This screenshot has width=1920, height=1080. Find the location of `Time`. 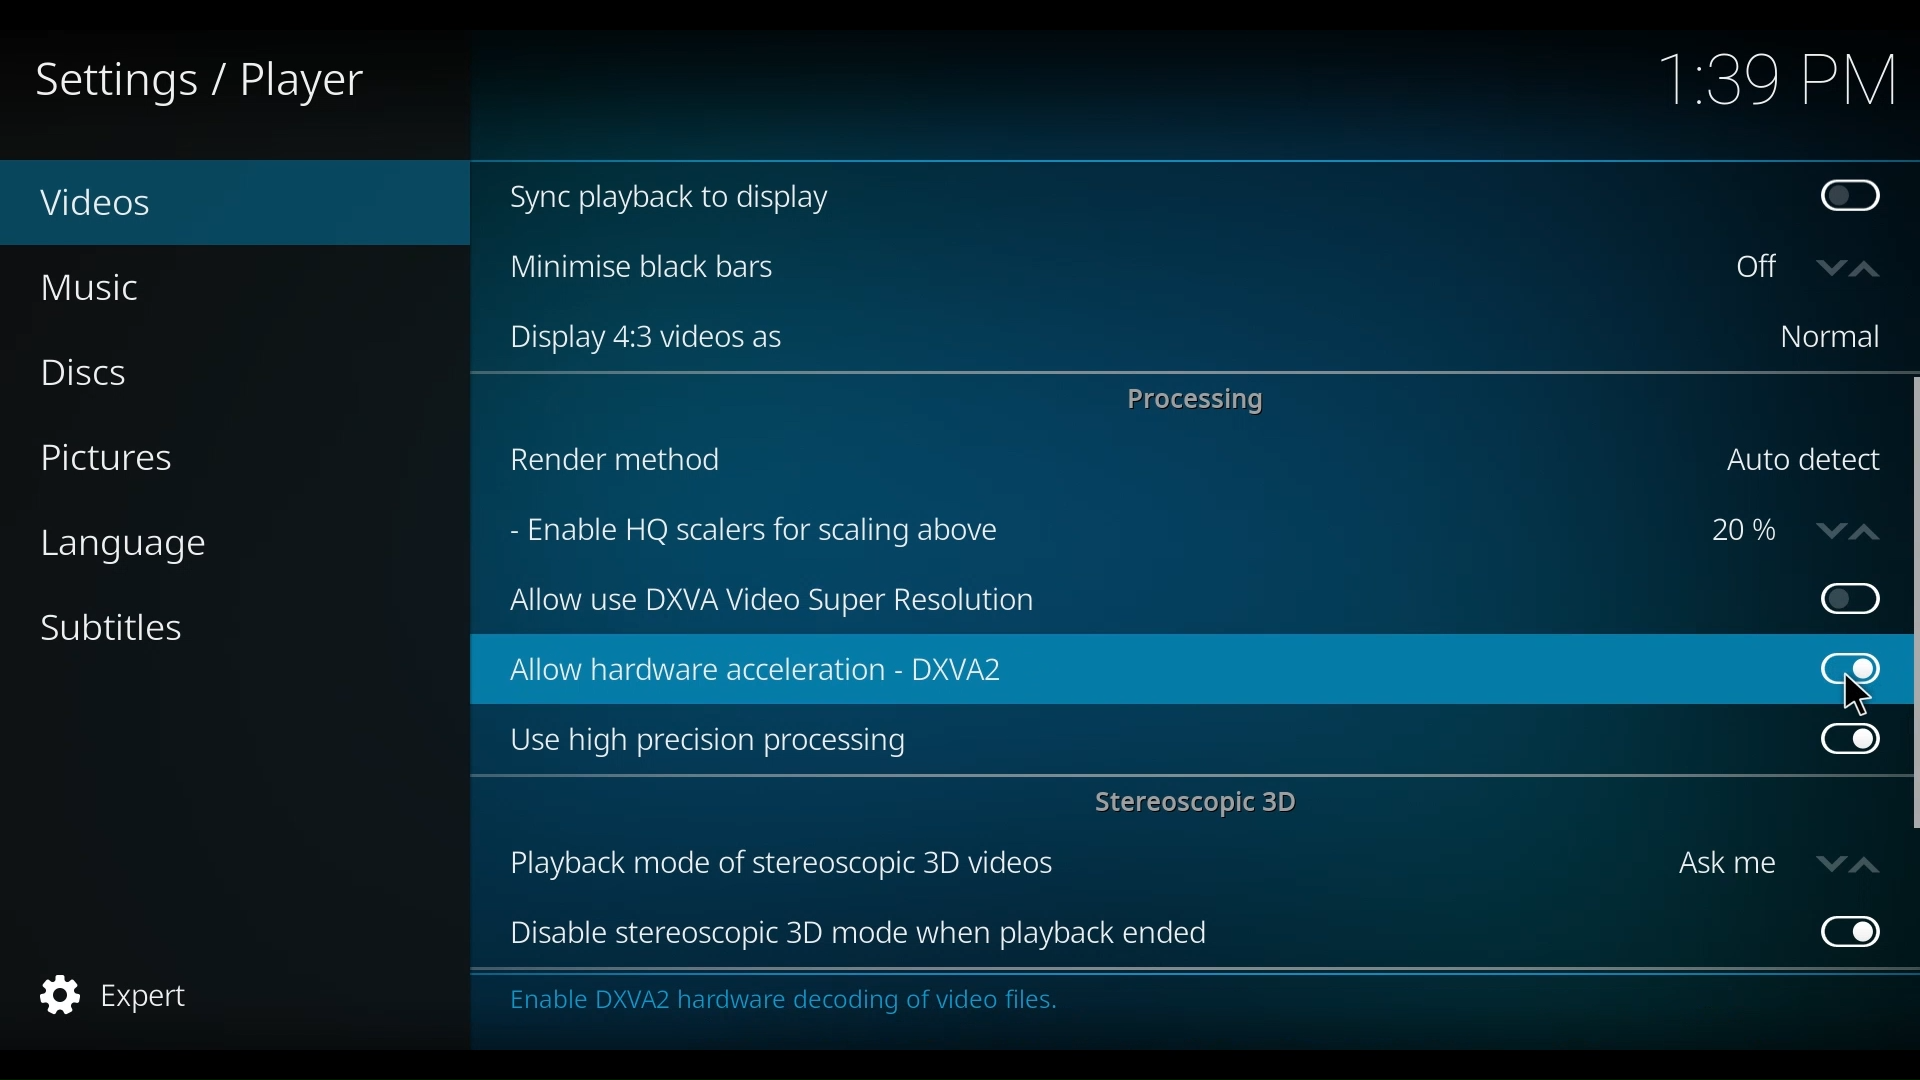

Time is located at coordinates (1777, 83).